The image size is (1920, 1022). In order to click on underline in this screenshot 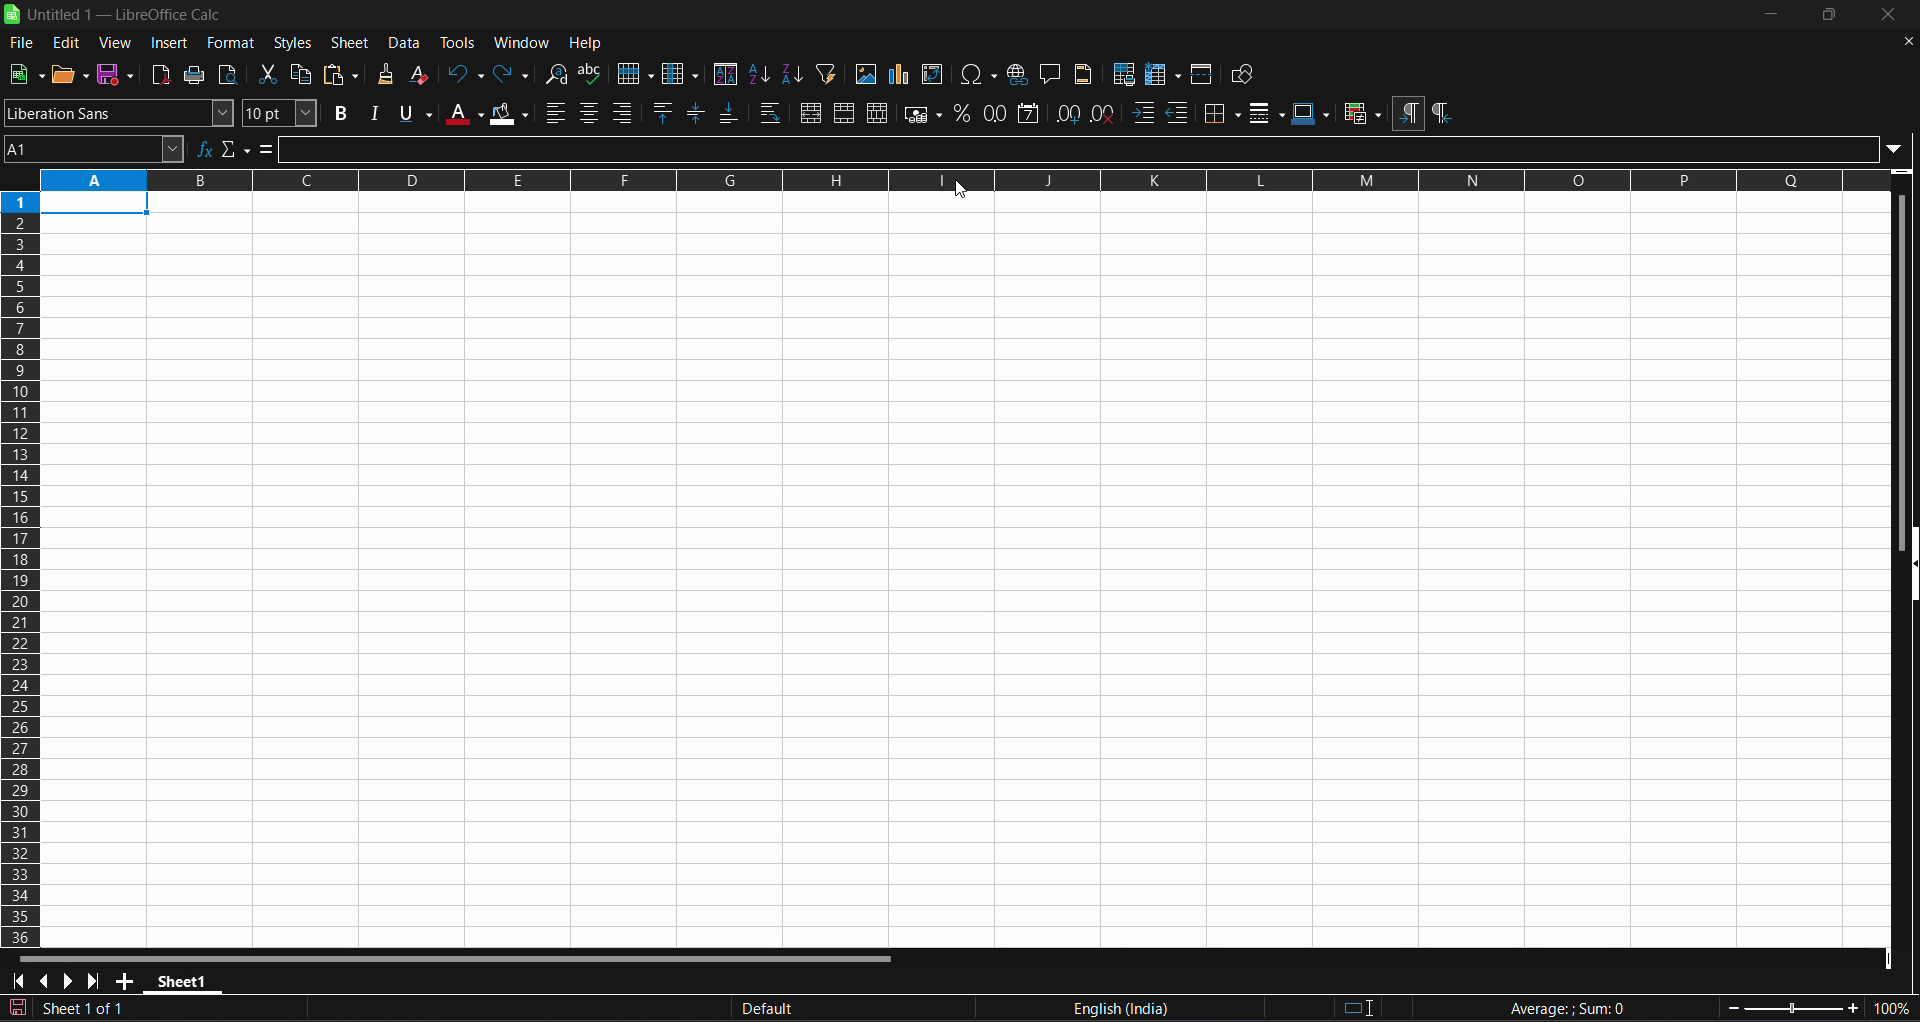, I will do `click(416, 112)`.